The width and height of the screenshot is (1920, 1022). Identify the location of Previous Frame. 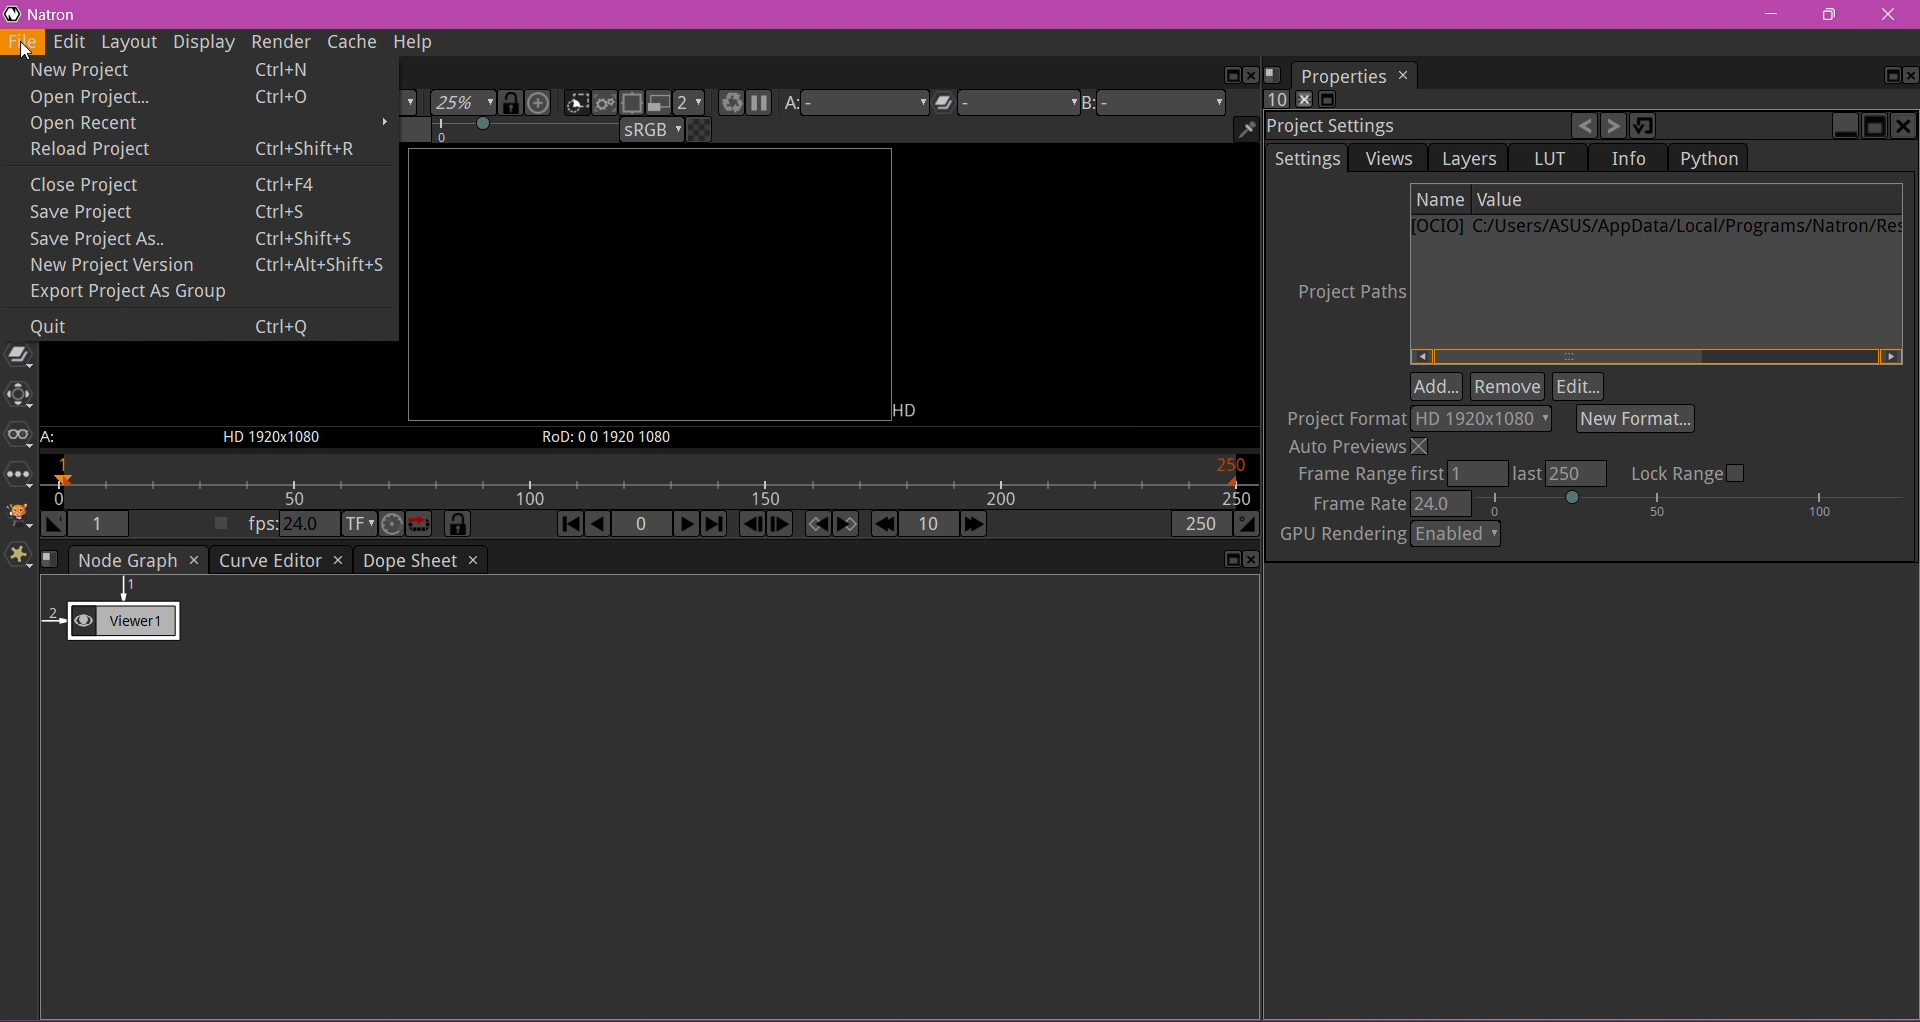
(751, 526).